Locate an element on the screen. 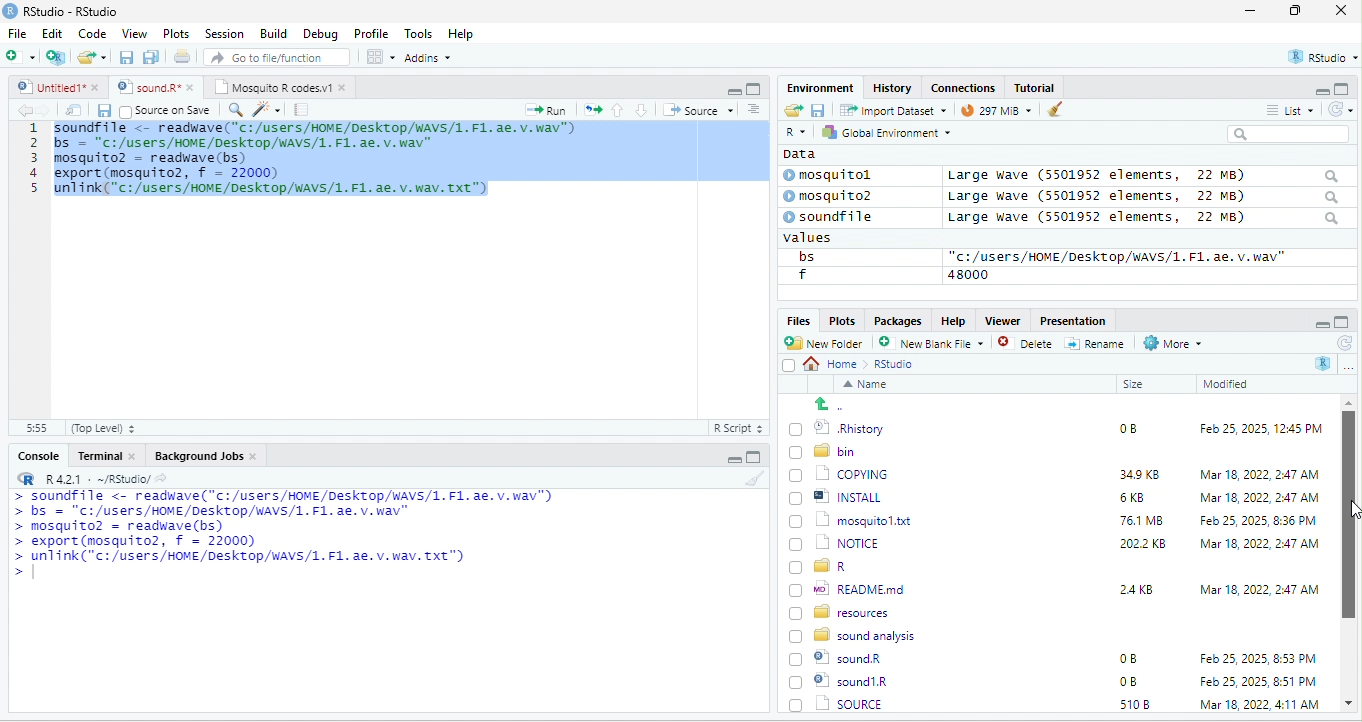 Image resolution: width=1362 pixels, height=722 pixels. clases is located at coordinates (965, 86).